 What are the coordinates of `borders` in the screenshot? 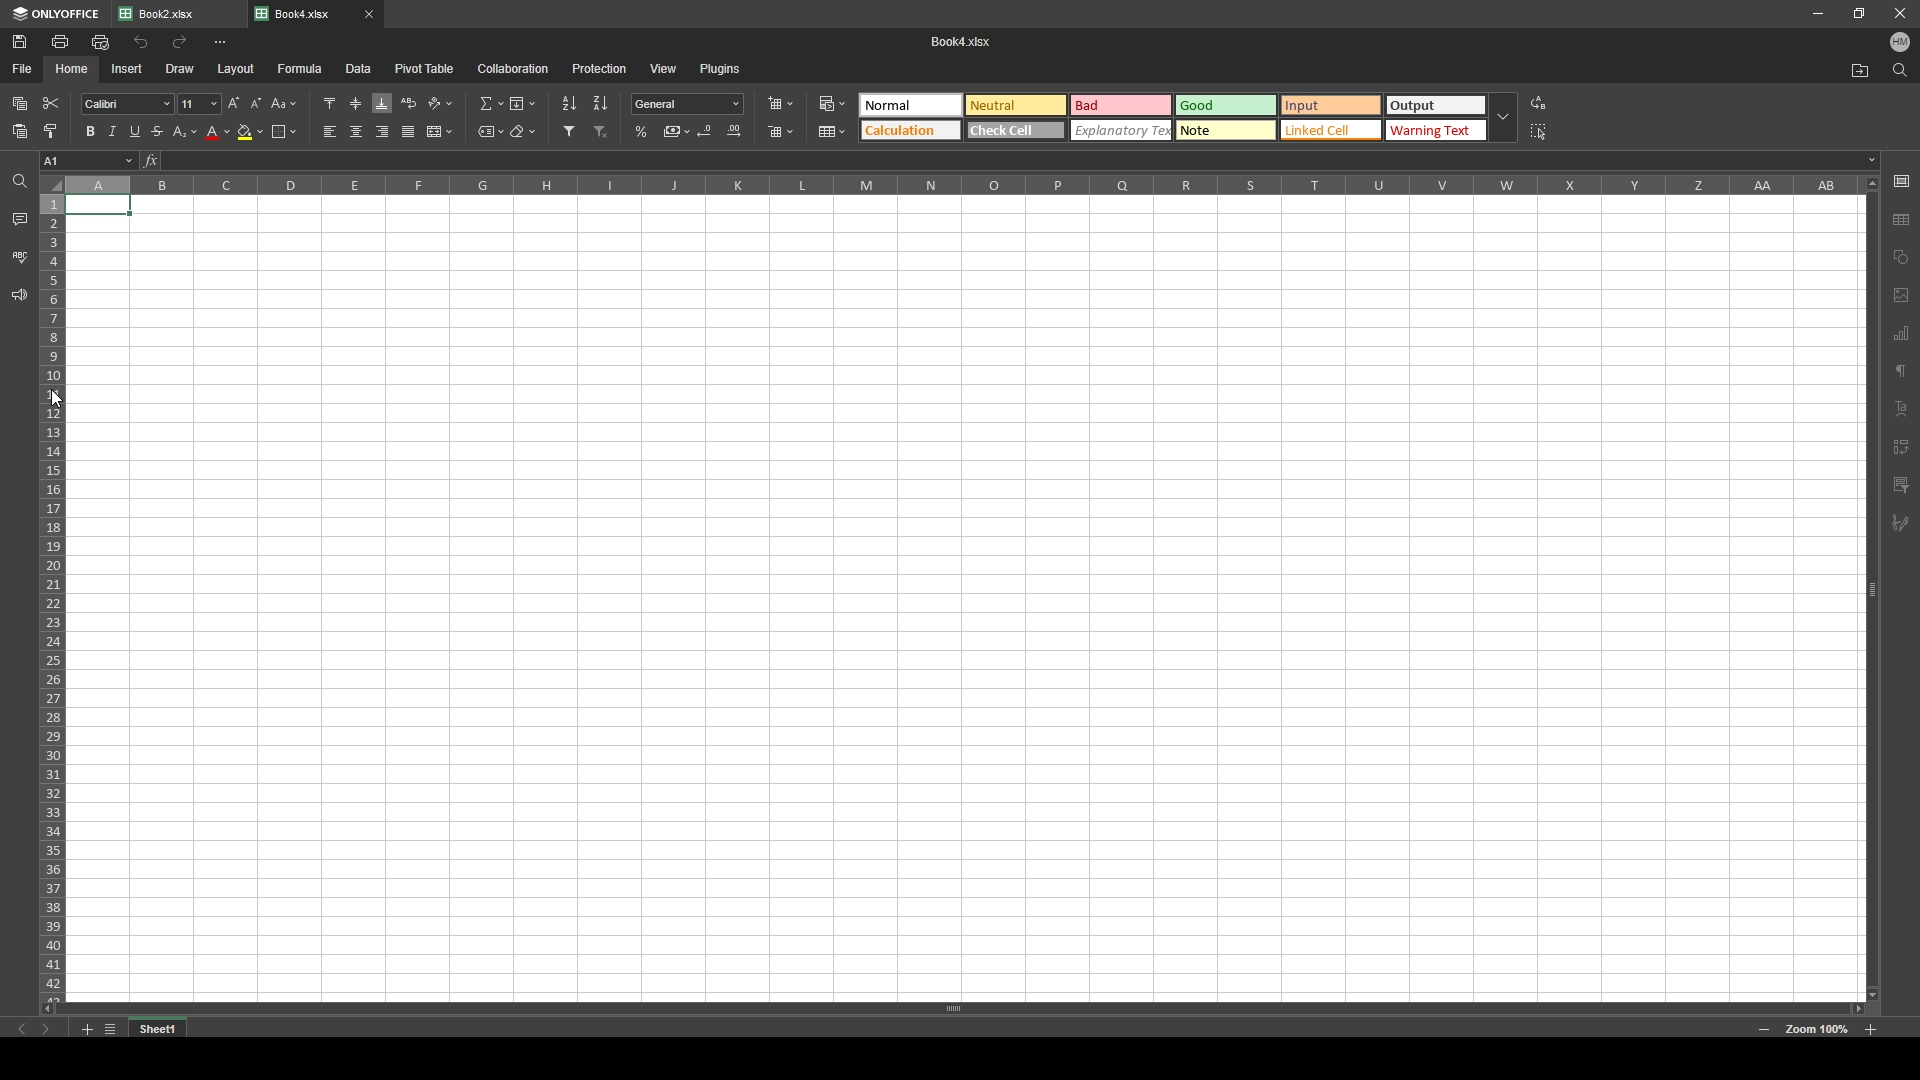 It's located at (284, 132).